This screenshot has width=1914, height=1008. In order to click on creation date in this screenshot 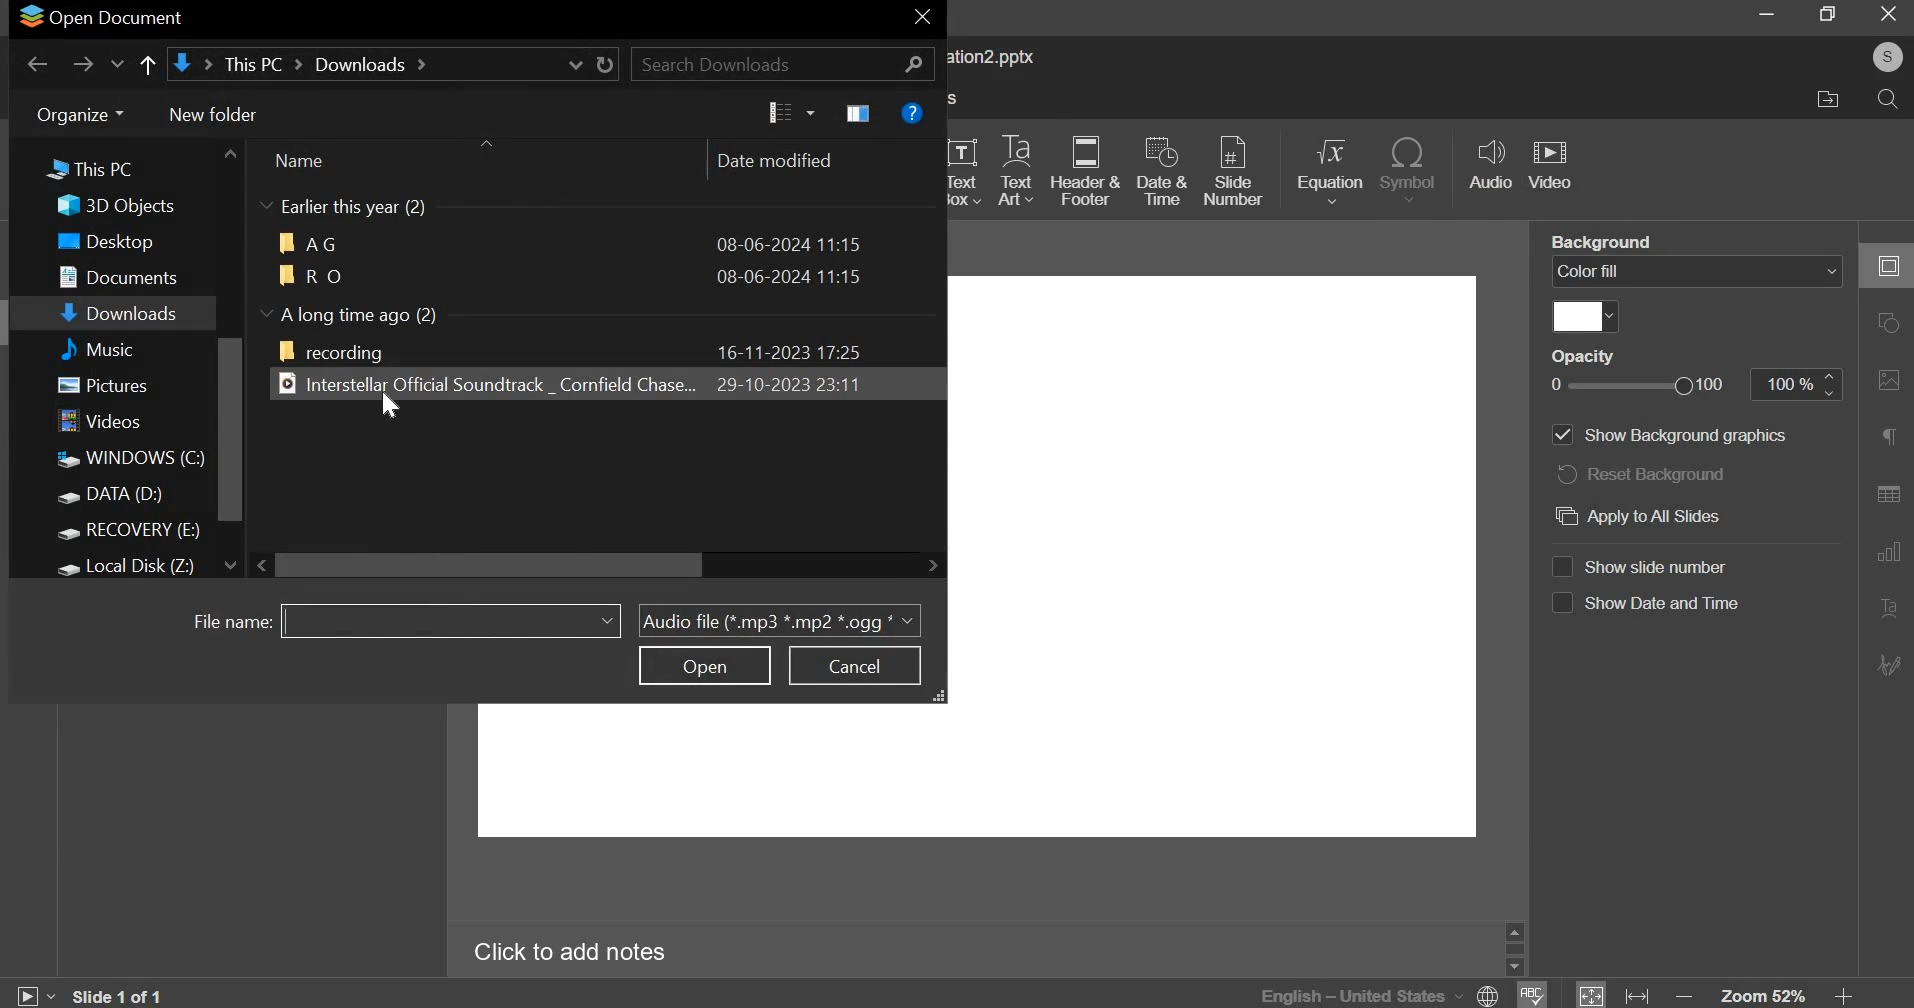, I will do `click(790, 242)`.